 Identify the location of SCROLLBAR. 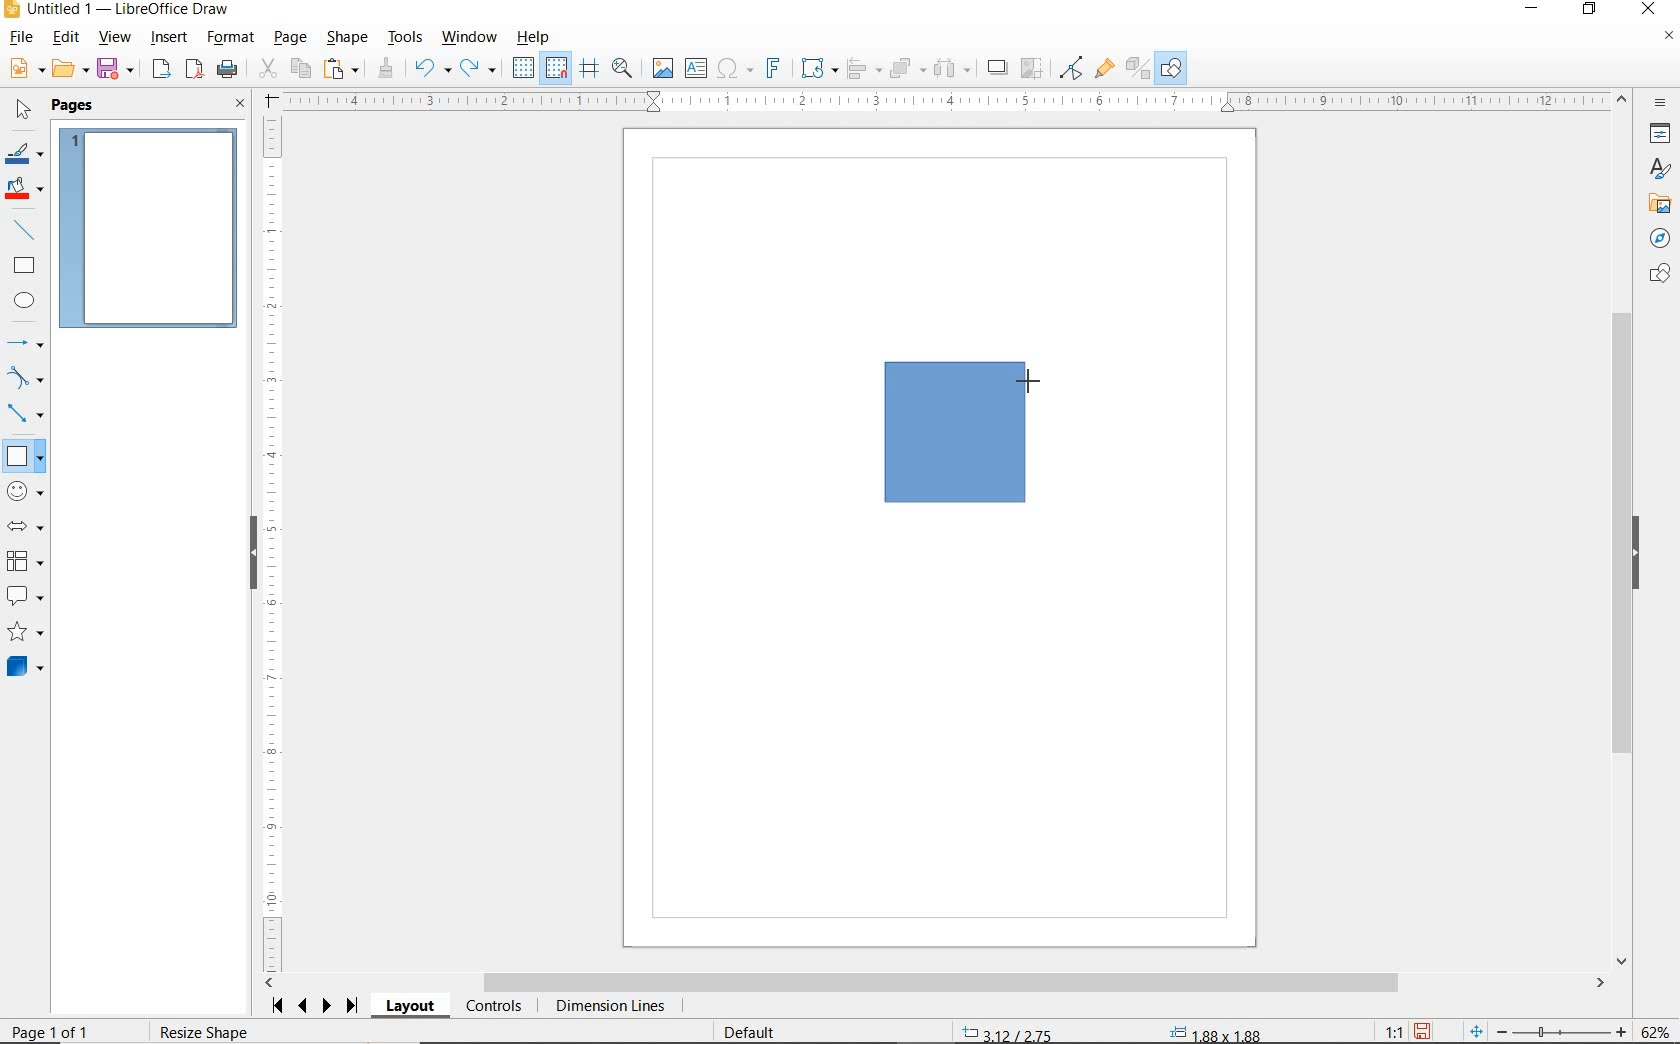
(1625, 529).